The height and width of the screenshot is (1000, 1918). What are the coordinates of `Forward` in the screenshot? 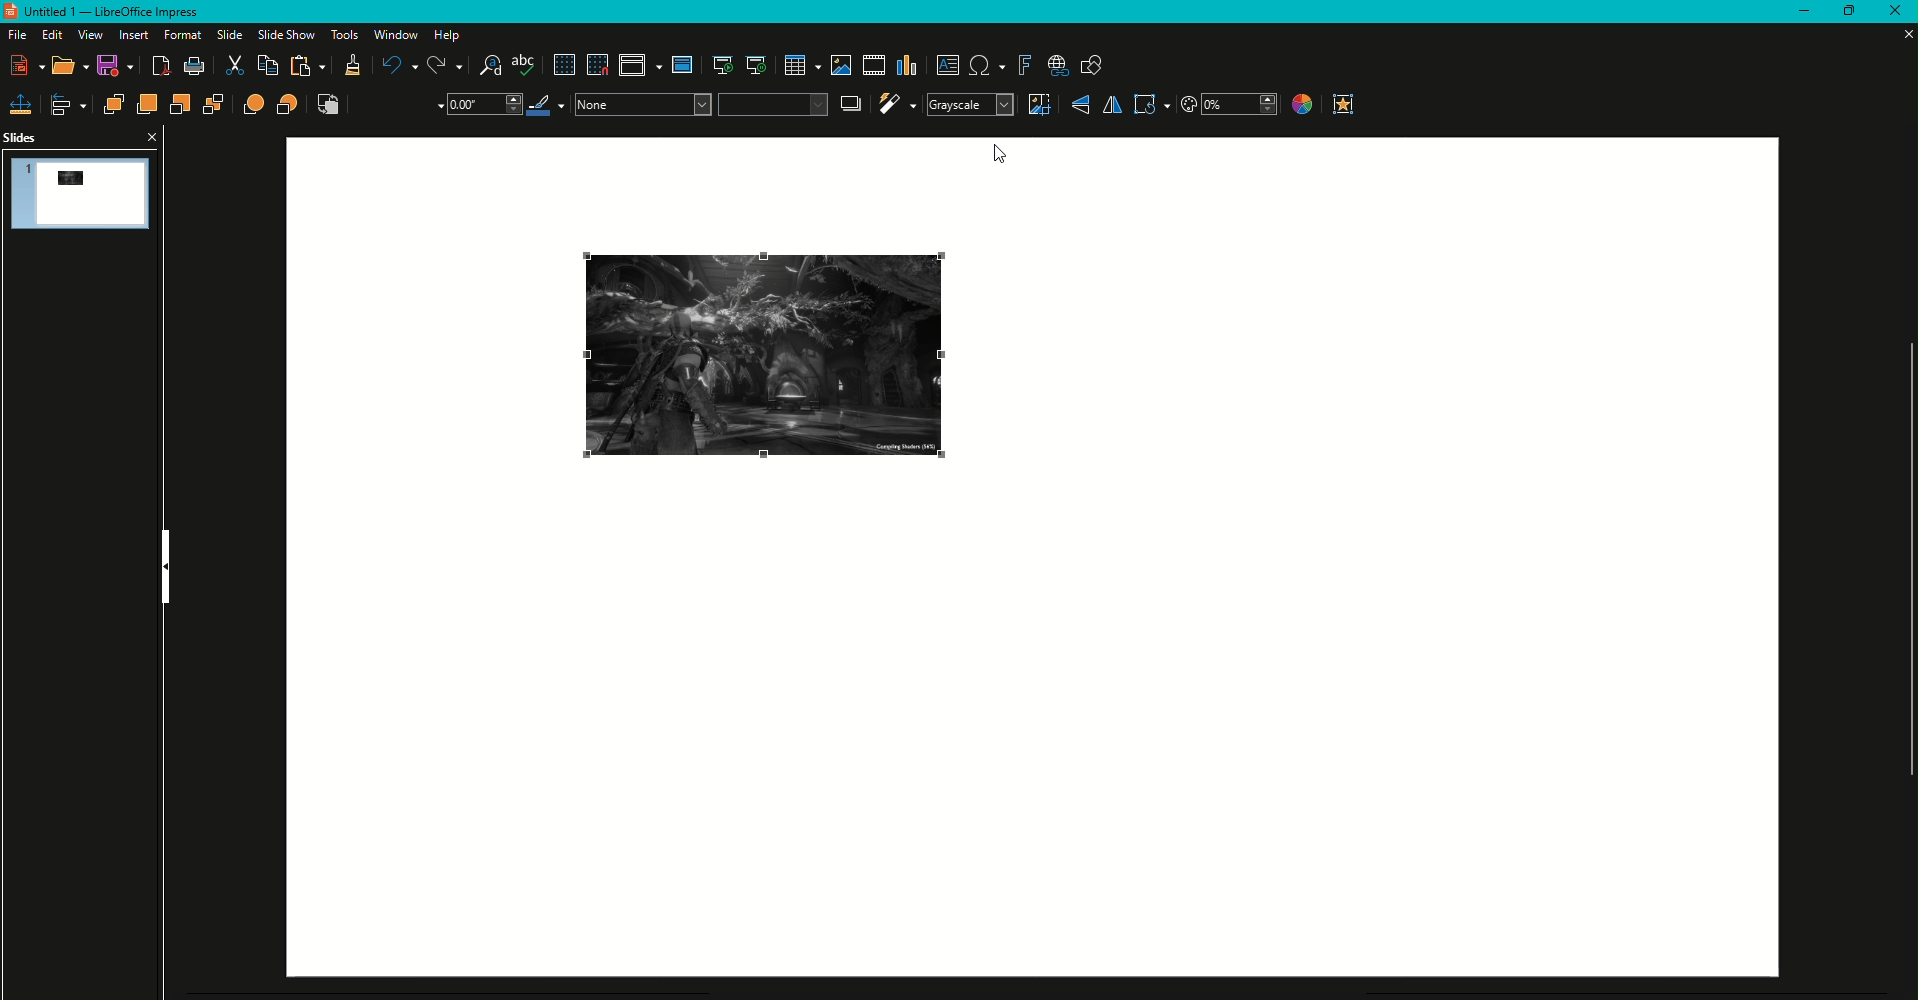 It's located at (146, 104).